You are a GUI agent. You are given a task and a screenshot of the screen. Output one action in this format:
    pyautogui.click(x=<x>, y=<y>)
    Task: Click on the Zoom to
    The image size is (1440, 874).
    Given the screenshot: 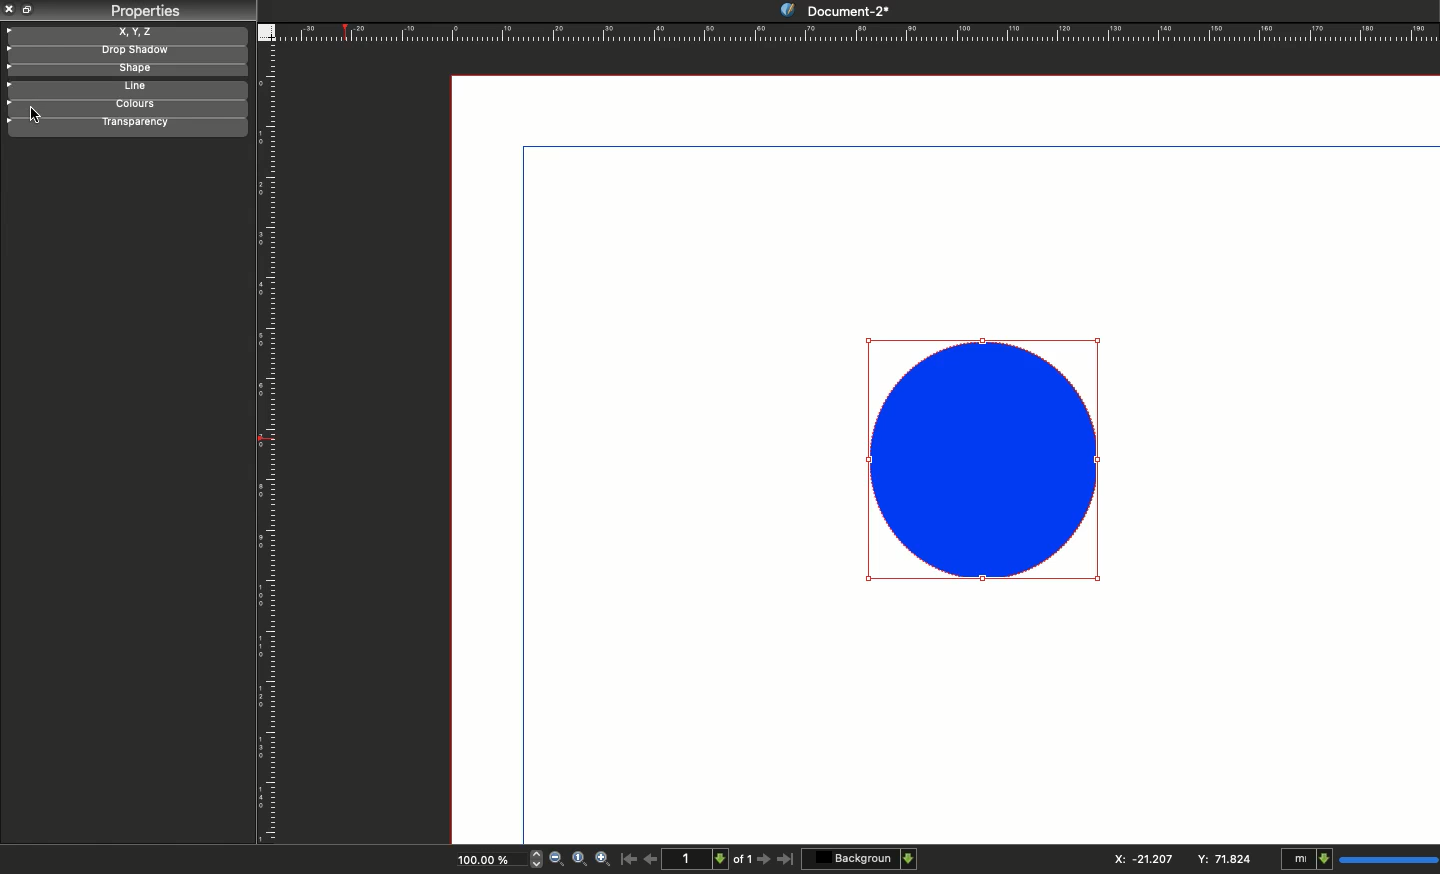 What is the action you would take?
    pyautogui.click(x=579, y=858)
    